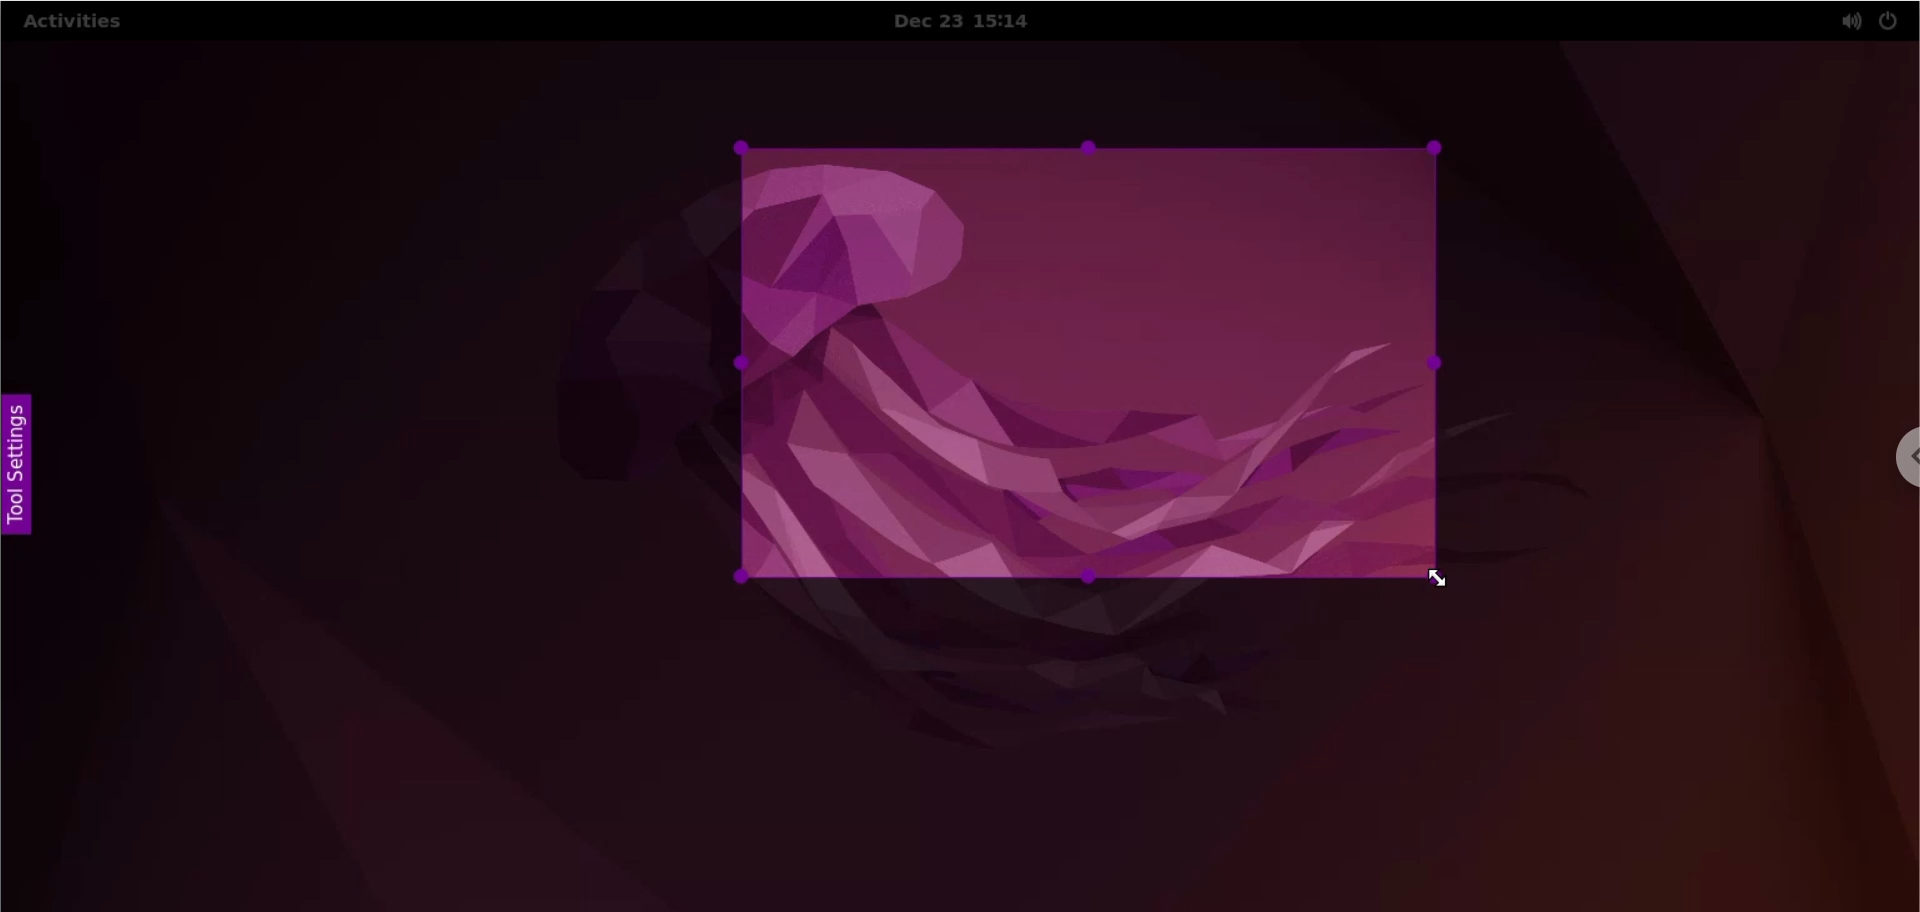 The image size is (1920, 912). Describe the element at coordinates (1892, 455) in the screenshot. I see `chrome options` at that location.